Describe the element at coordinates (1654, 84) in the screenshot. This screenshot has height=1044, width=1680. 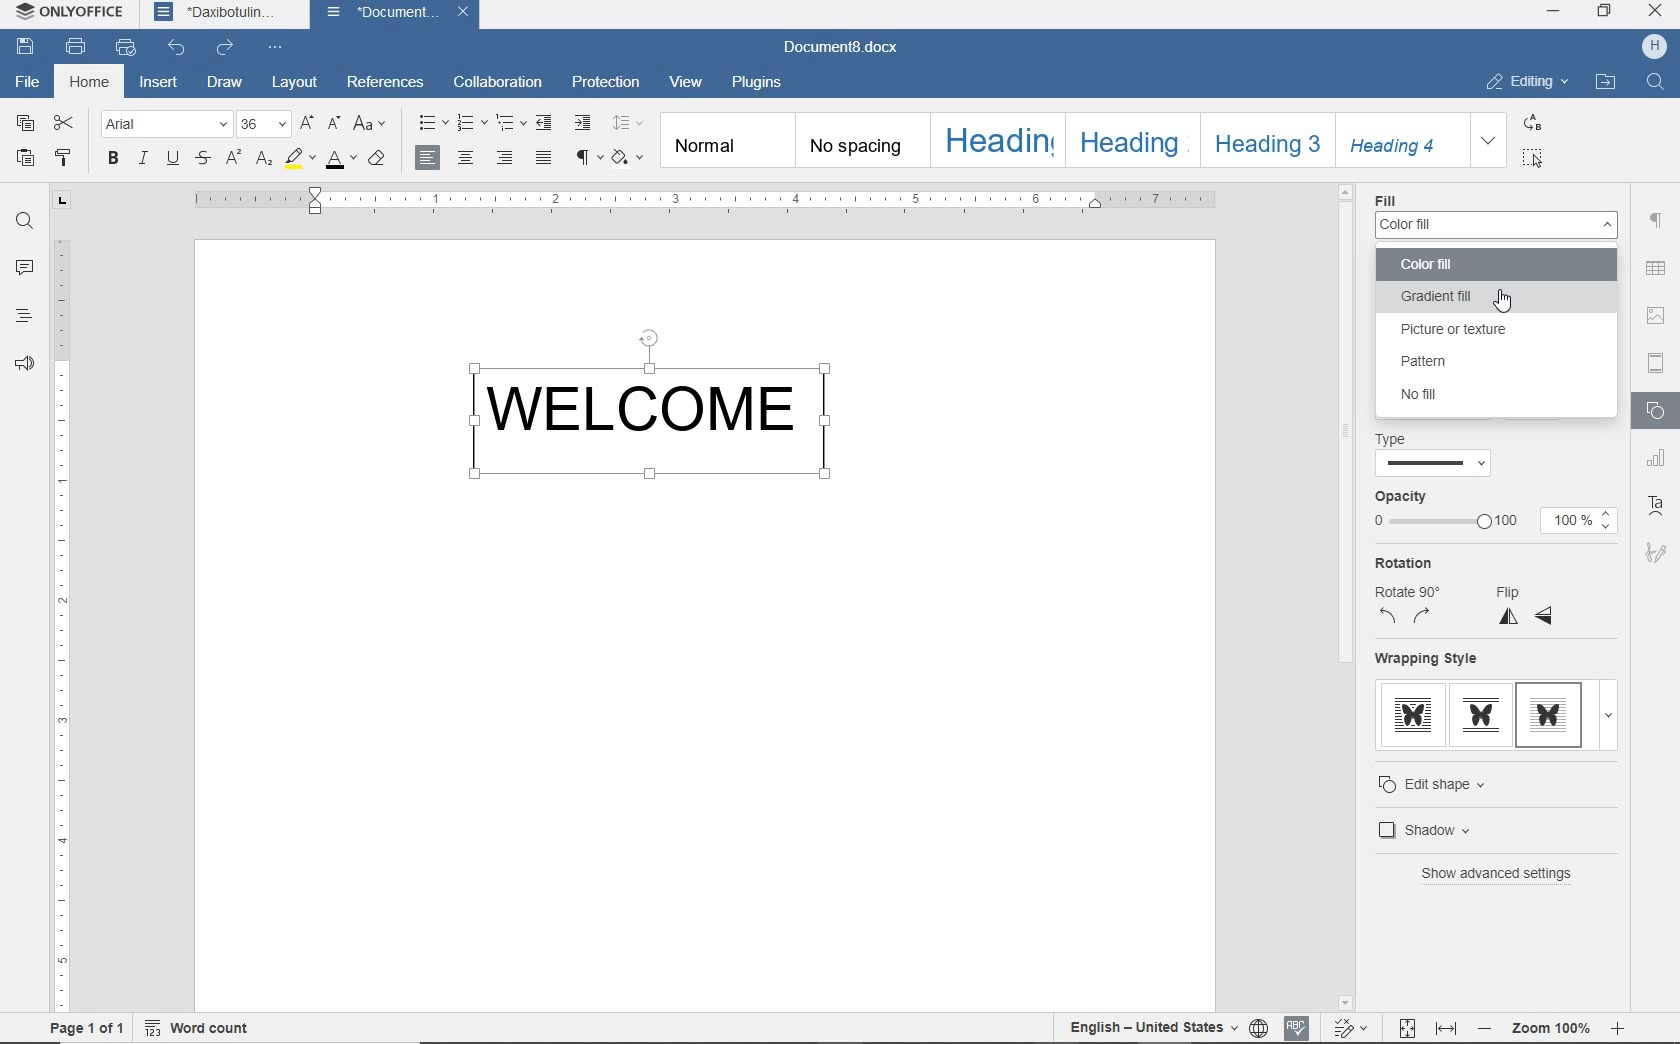
I see `FIND` at that location.